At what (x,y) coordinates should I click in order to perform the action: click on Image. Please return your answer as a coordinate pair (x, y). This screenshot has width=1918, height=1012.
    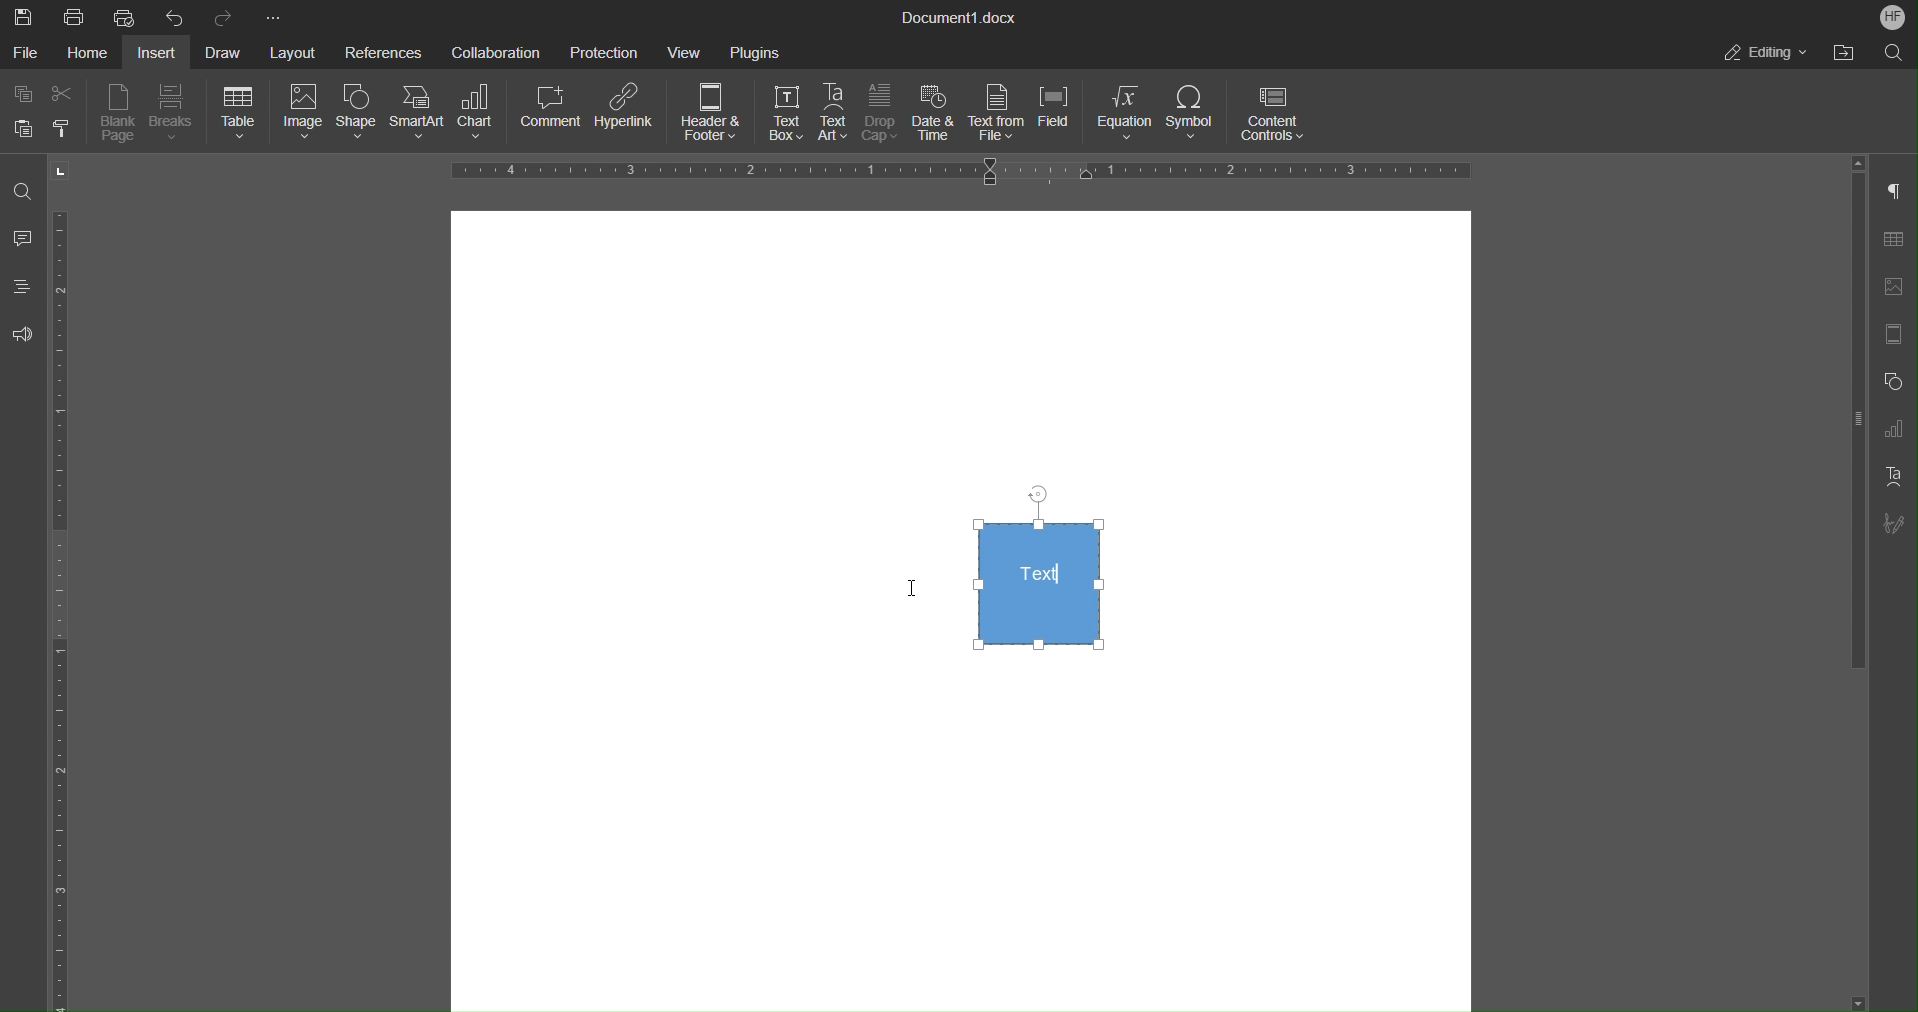
    Looking at the image, I should click on (299, 115).